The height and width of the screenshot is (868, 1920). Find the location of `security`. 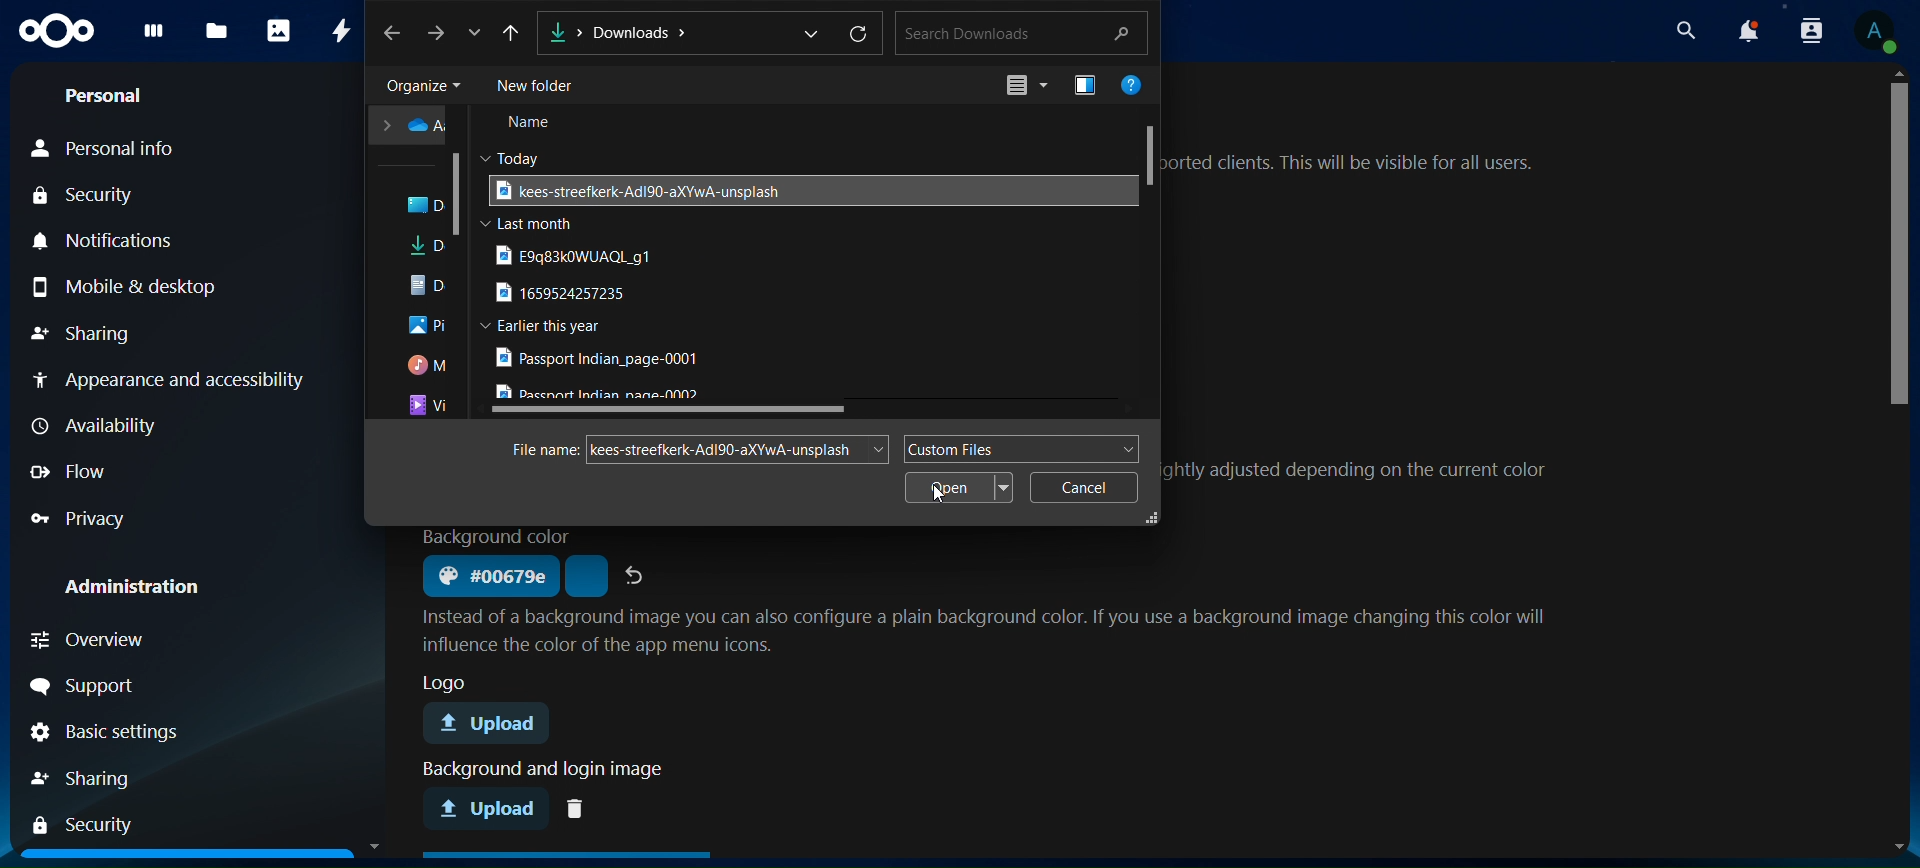

security is located at coordinates (91, 824).